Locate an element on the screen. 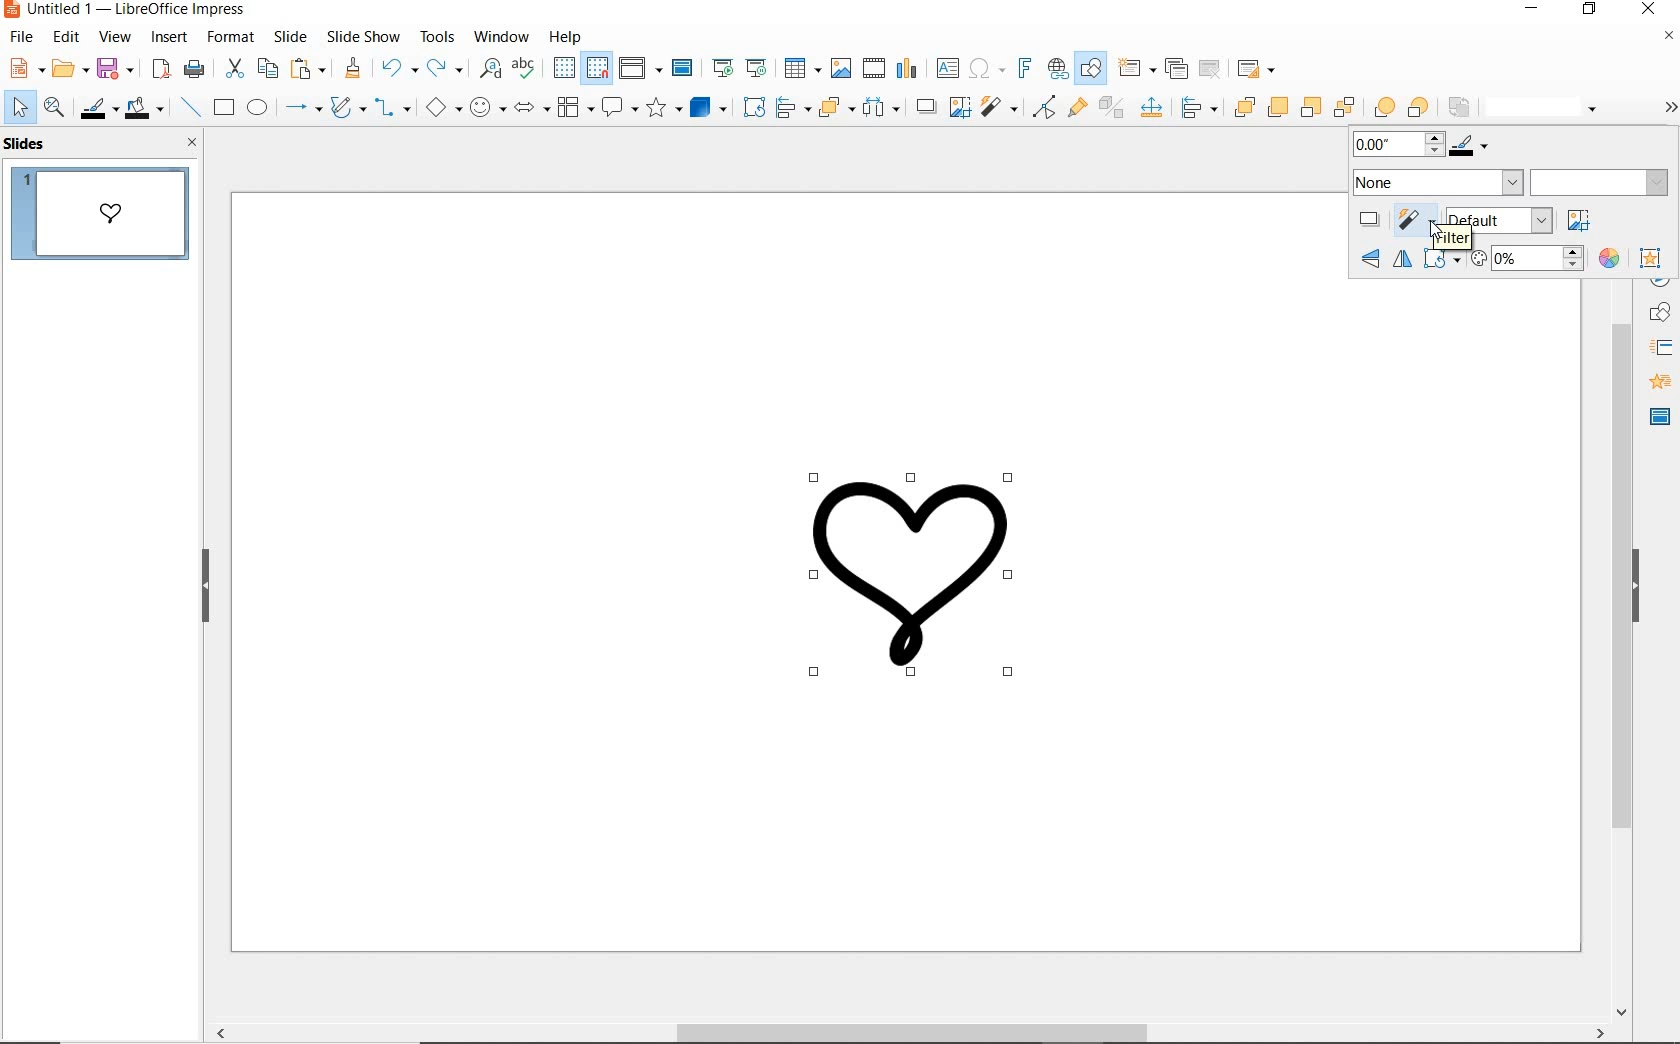  insert line is located at coordinates (189, 108).